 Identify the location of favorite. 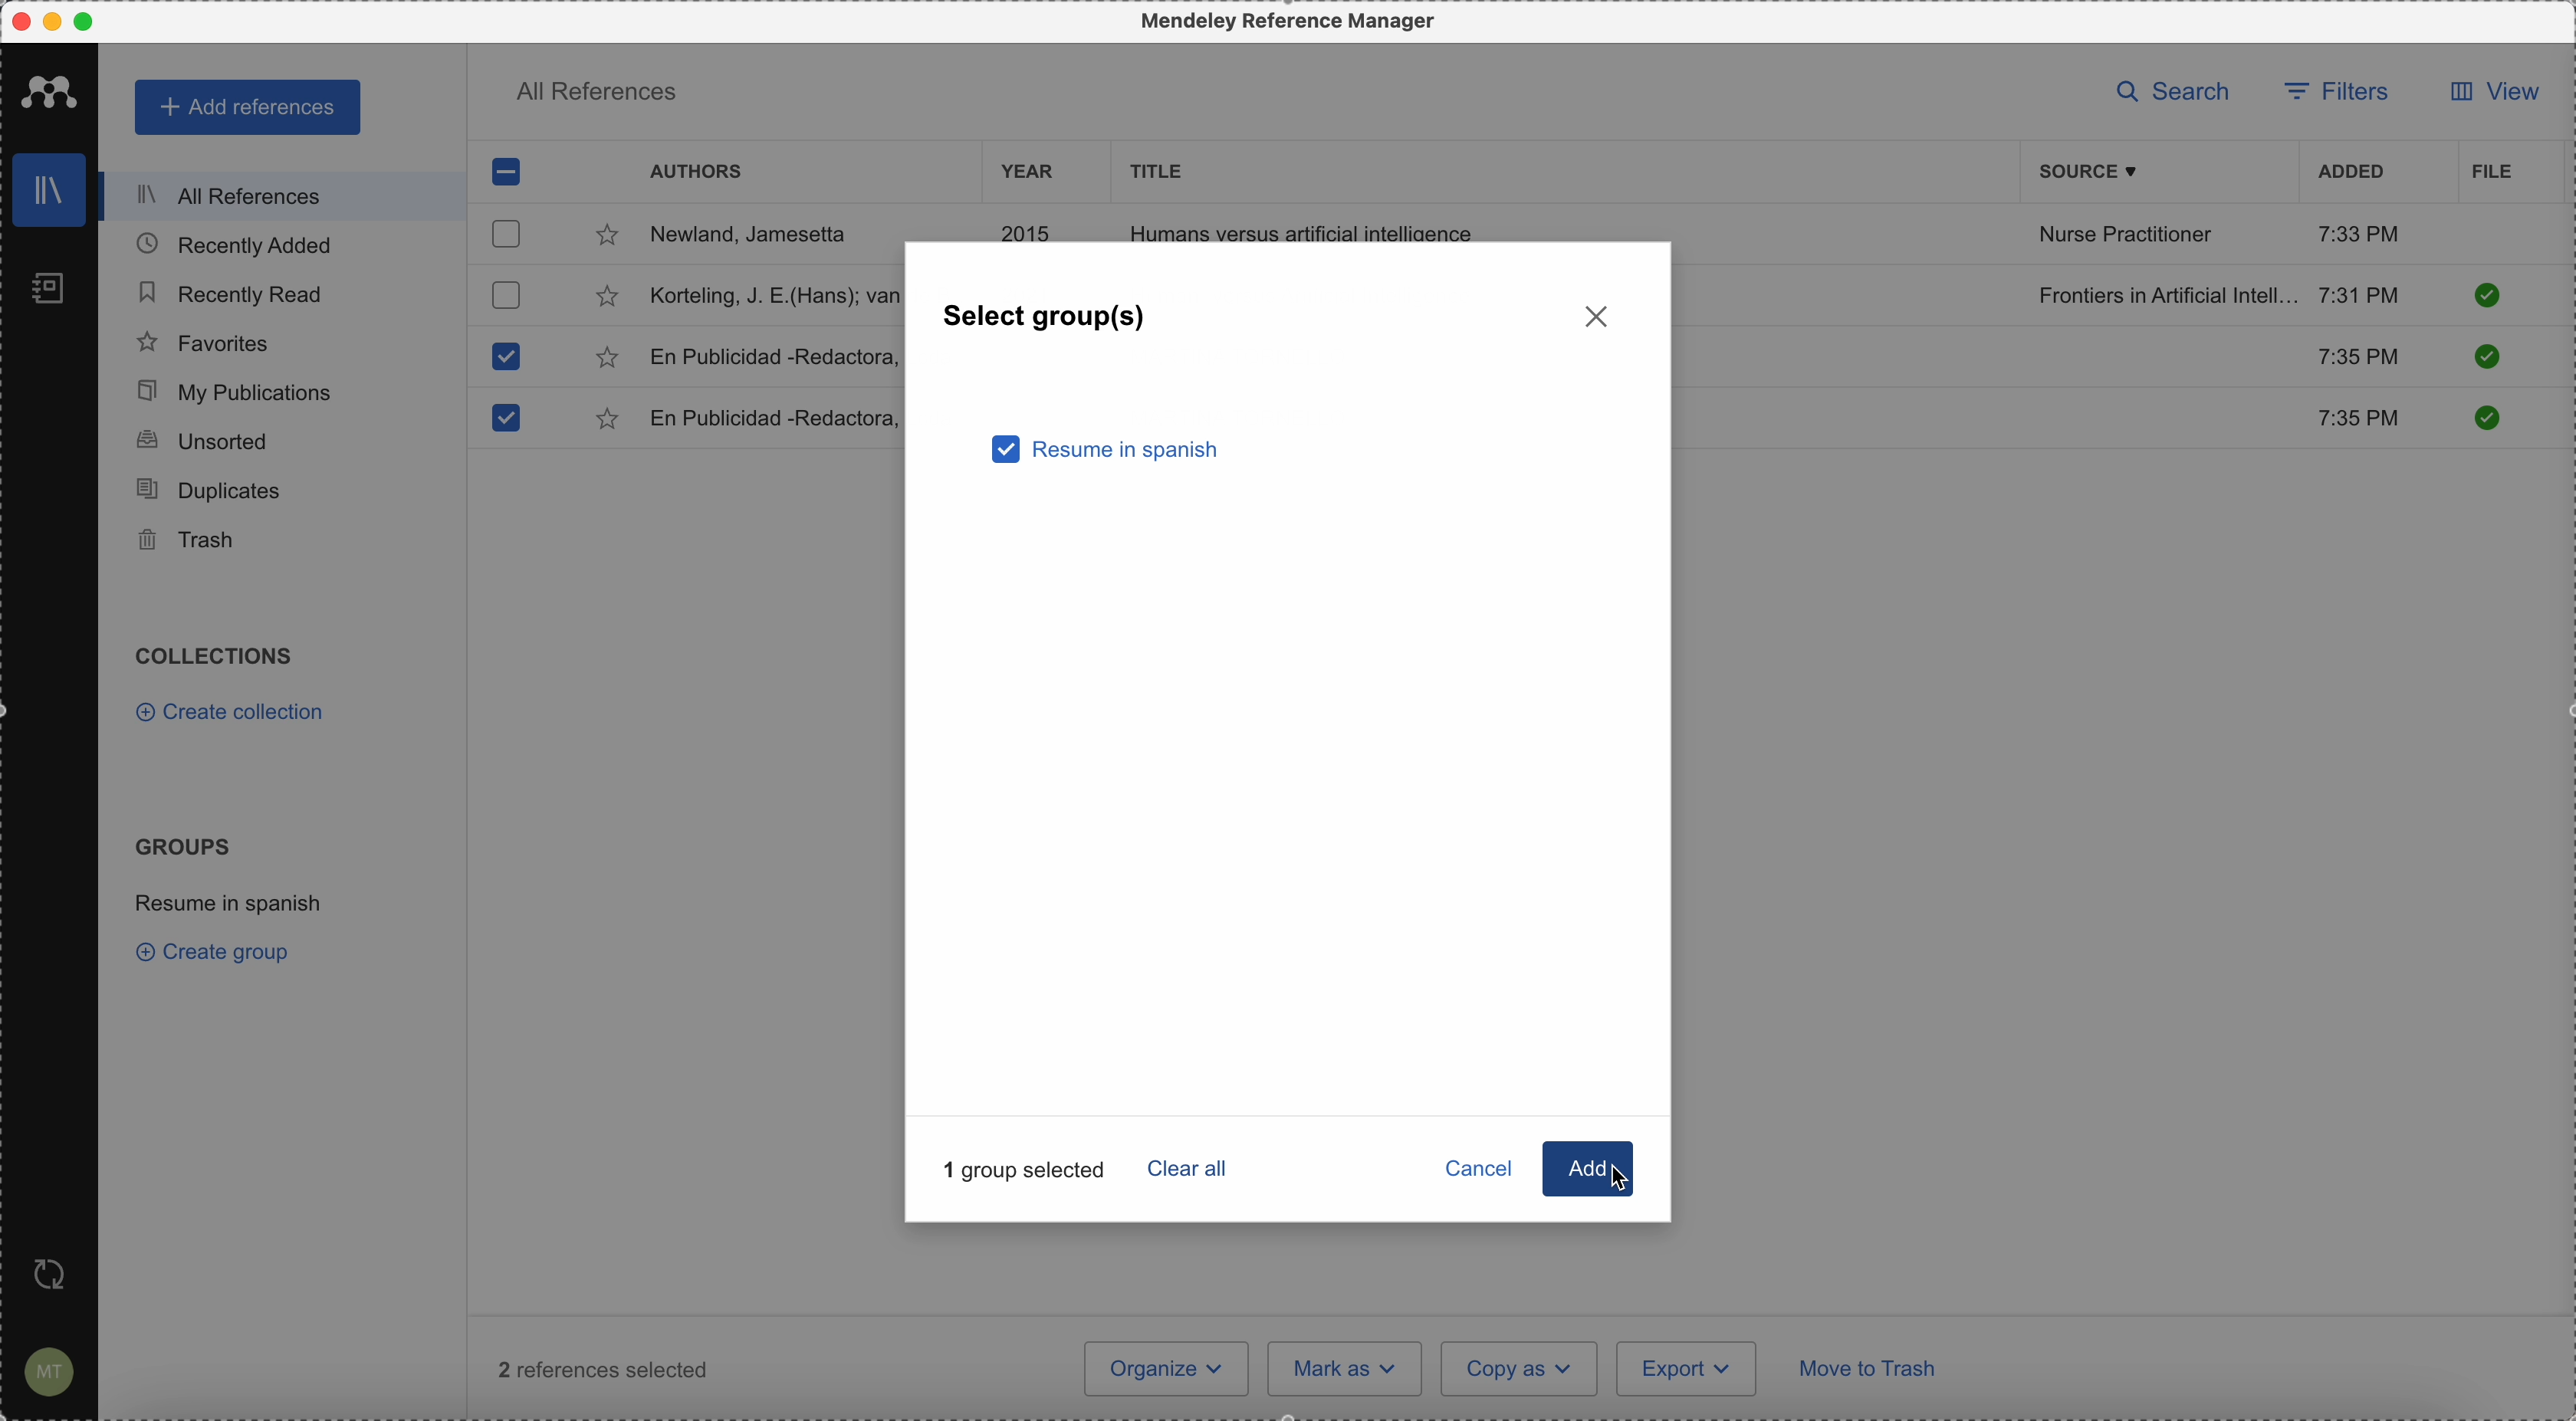
(607, 239).